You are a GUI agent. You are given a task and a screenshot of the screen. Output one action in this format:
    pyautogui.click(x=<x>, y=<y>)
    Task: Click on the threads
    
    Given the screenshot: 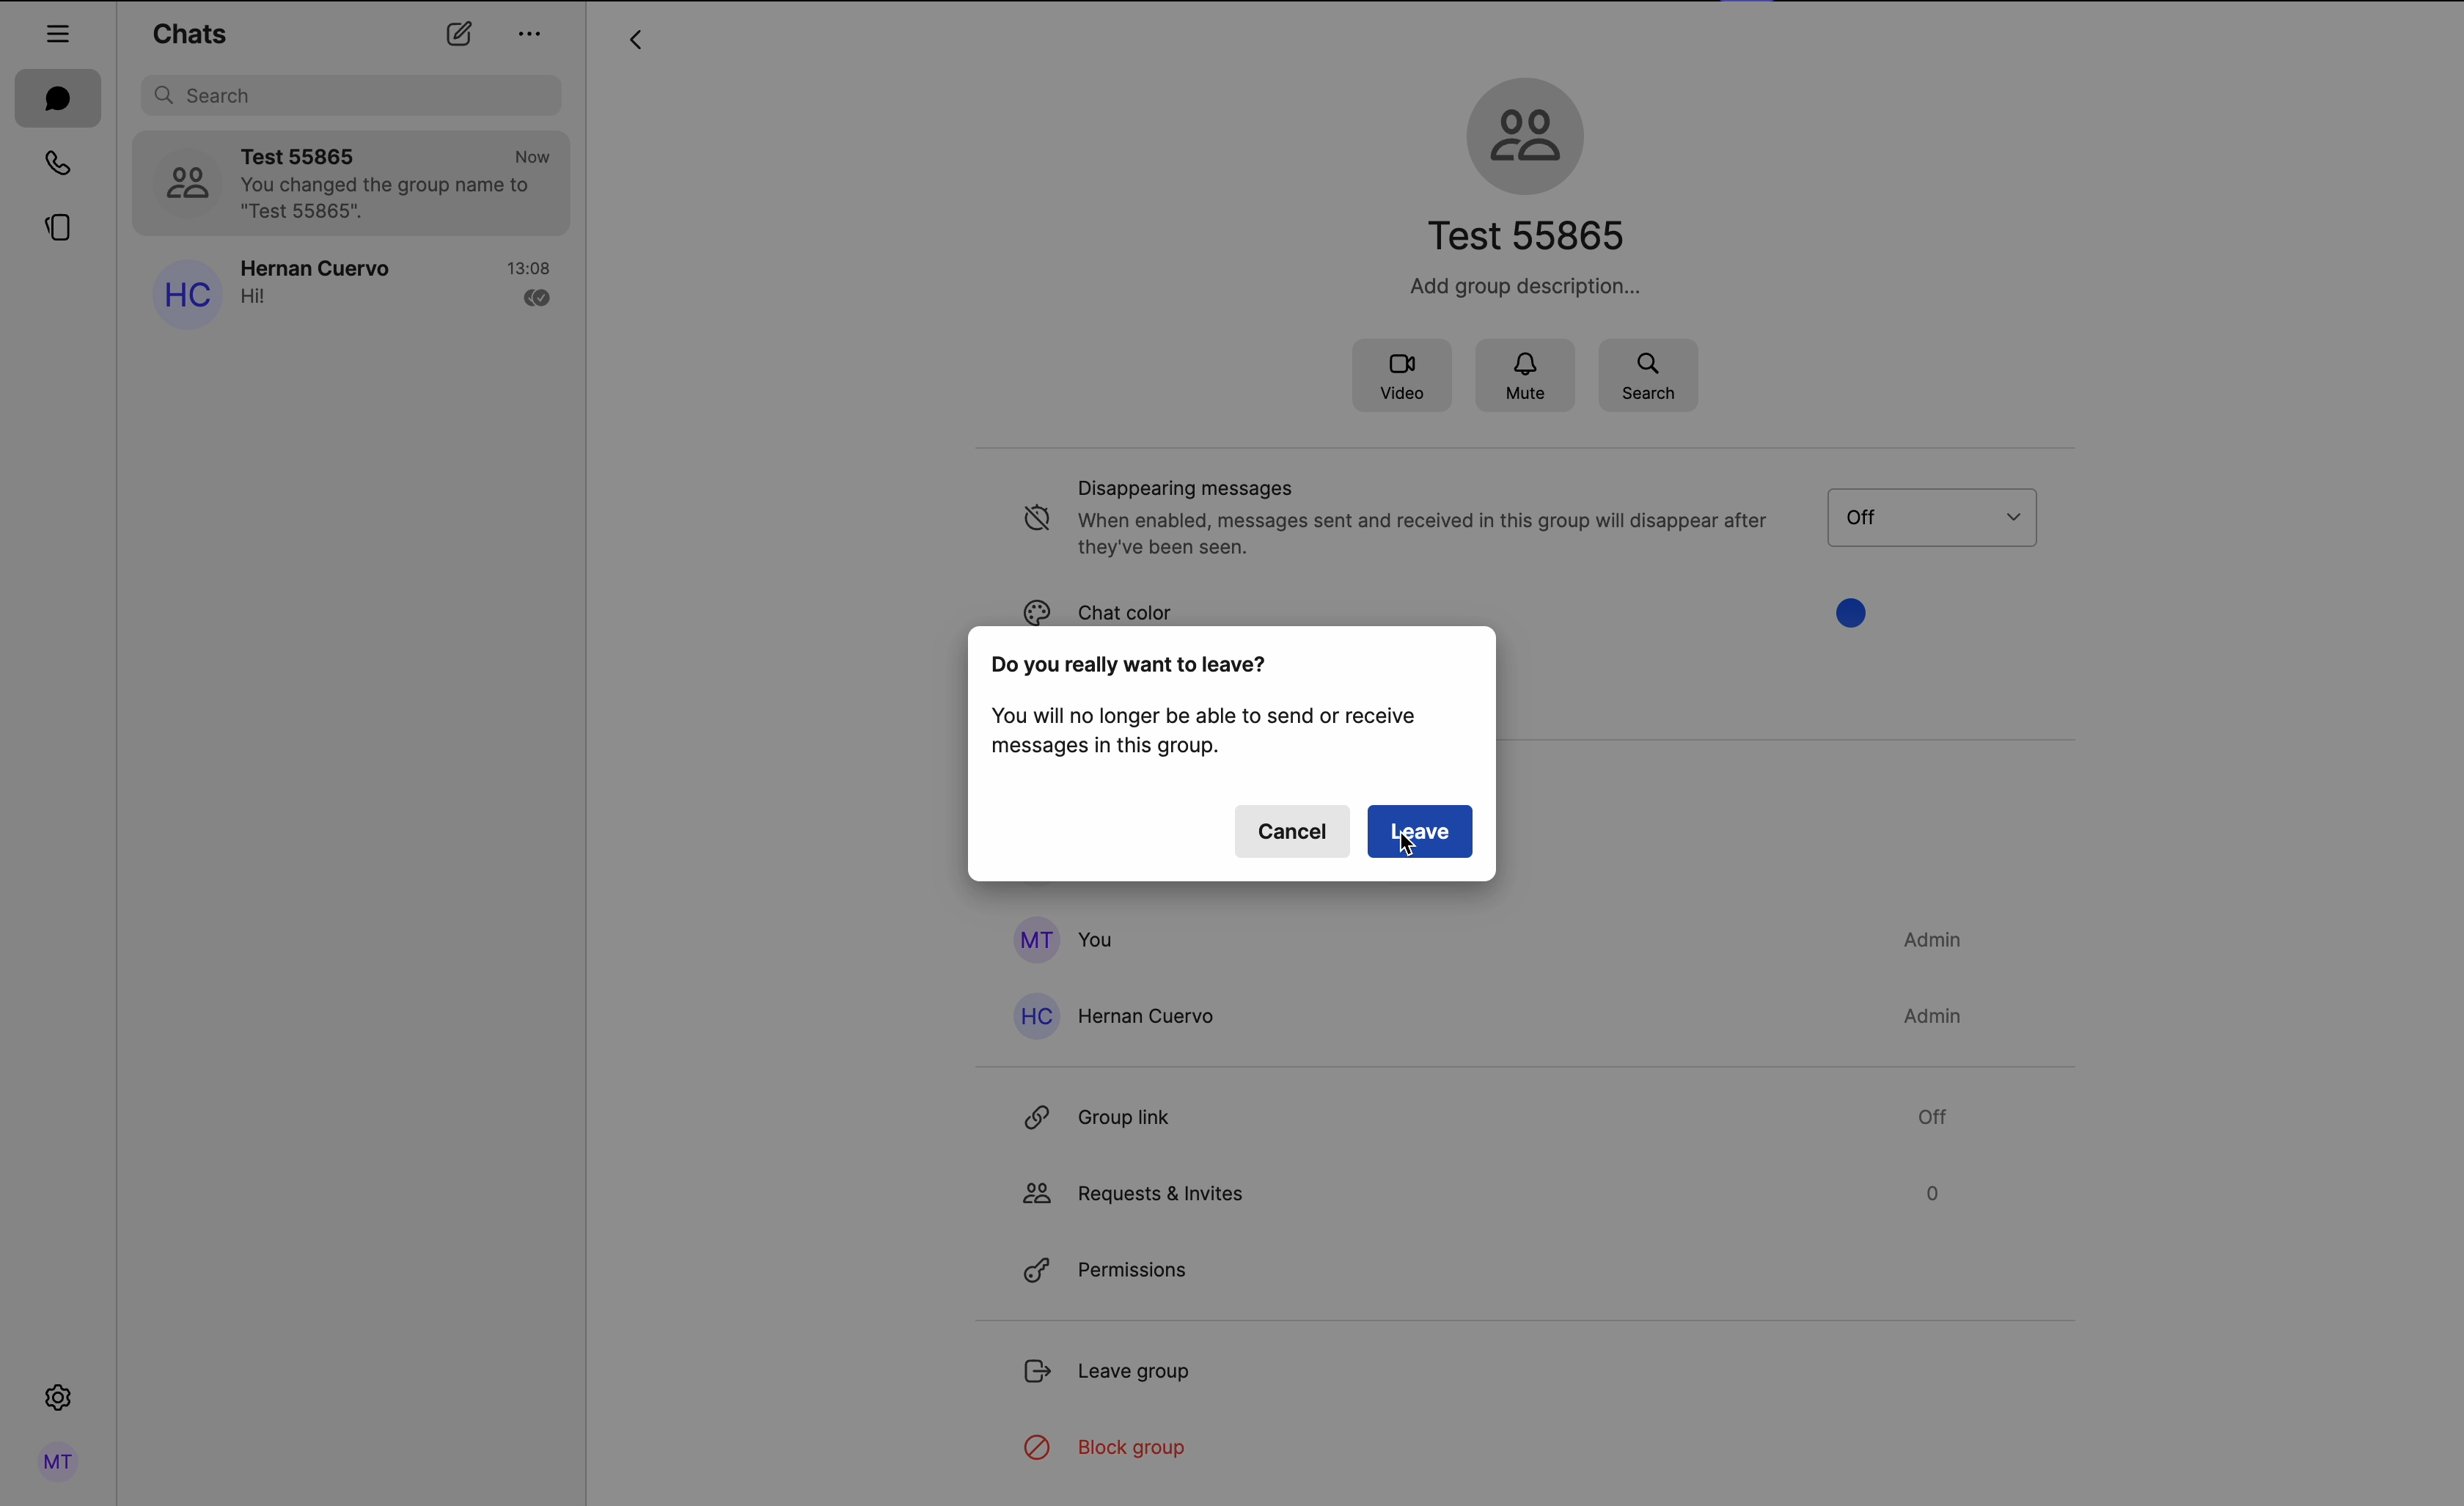 What is the action you would take?
    pyautogui.click(x=61, y=229)
    